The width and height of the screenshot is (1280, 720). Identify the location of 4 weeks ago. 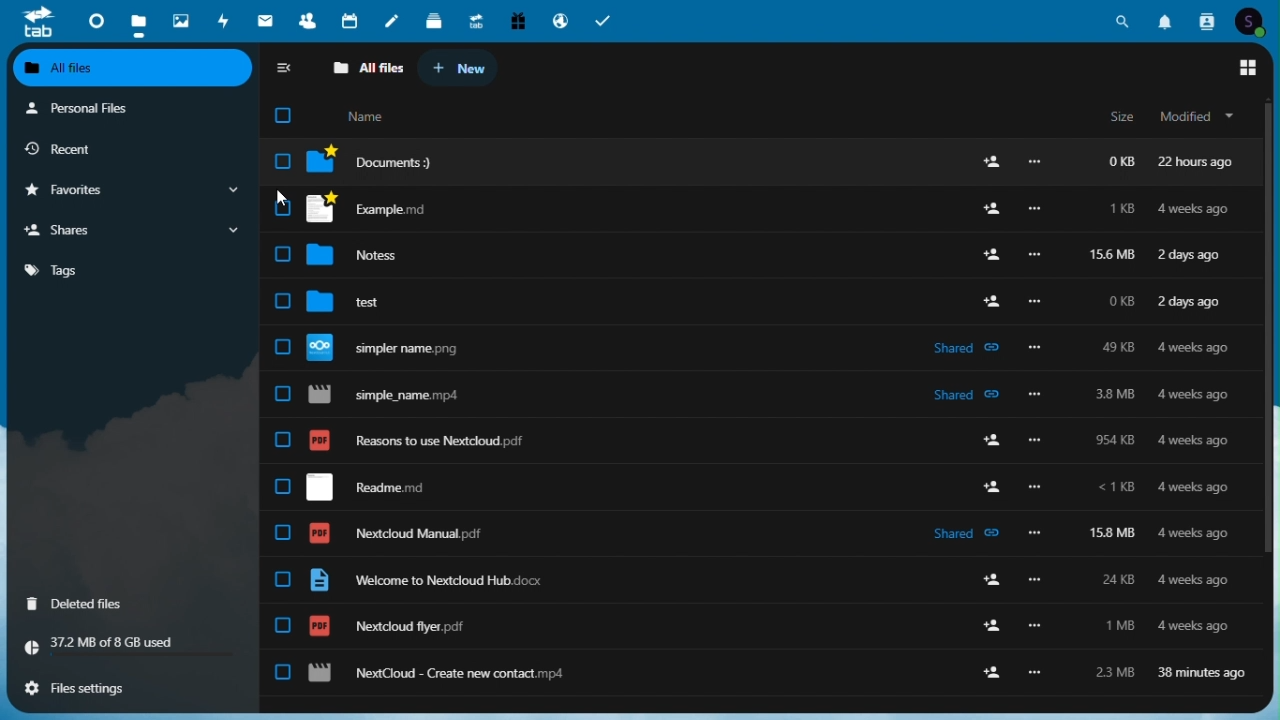
(1196, 536).